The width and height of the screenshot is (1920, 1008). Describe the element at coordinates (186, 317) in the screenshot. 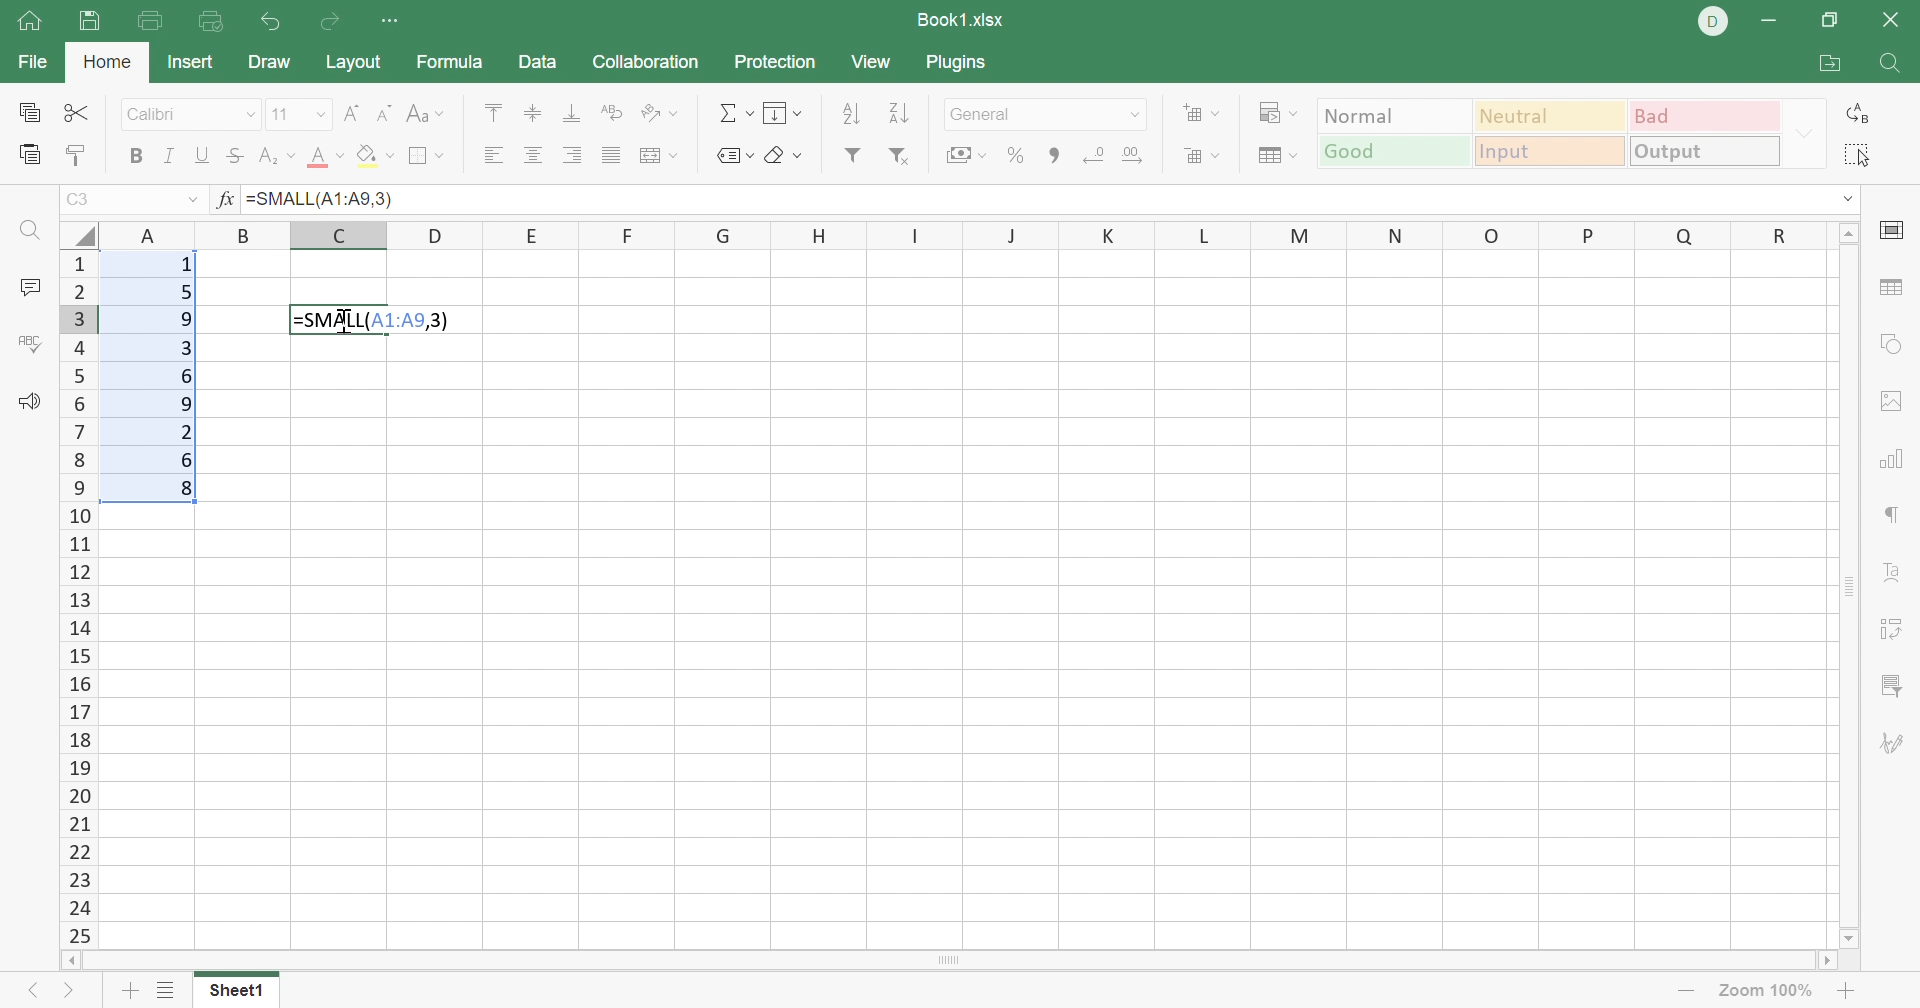

I see `9` at that location.